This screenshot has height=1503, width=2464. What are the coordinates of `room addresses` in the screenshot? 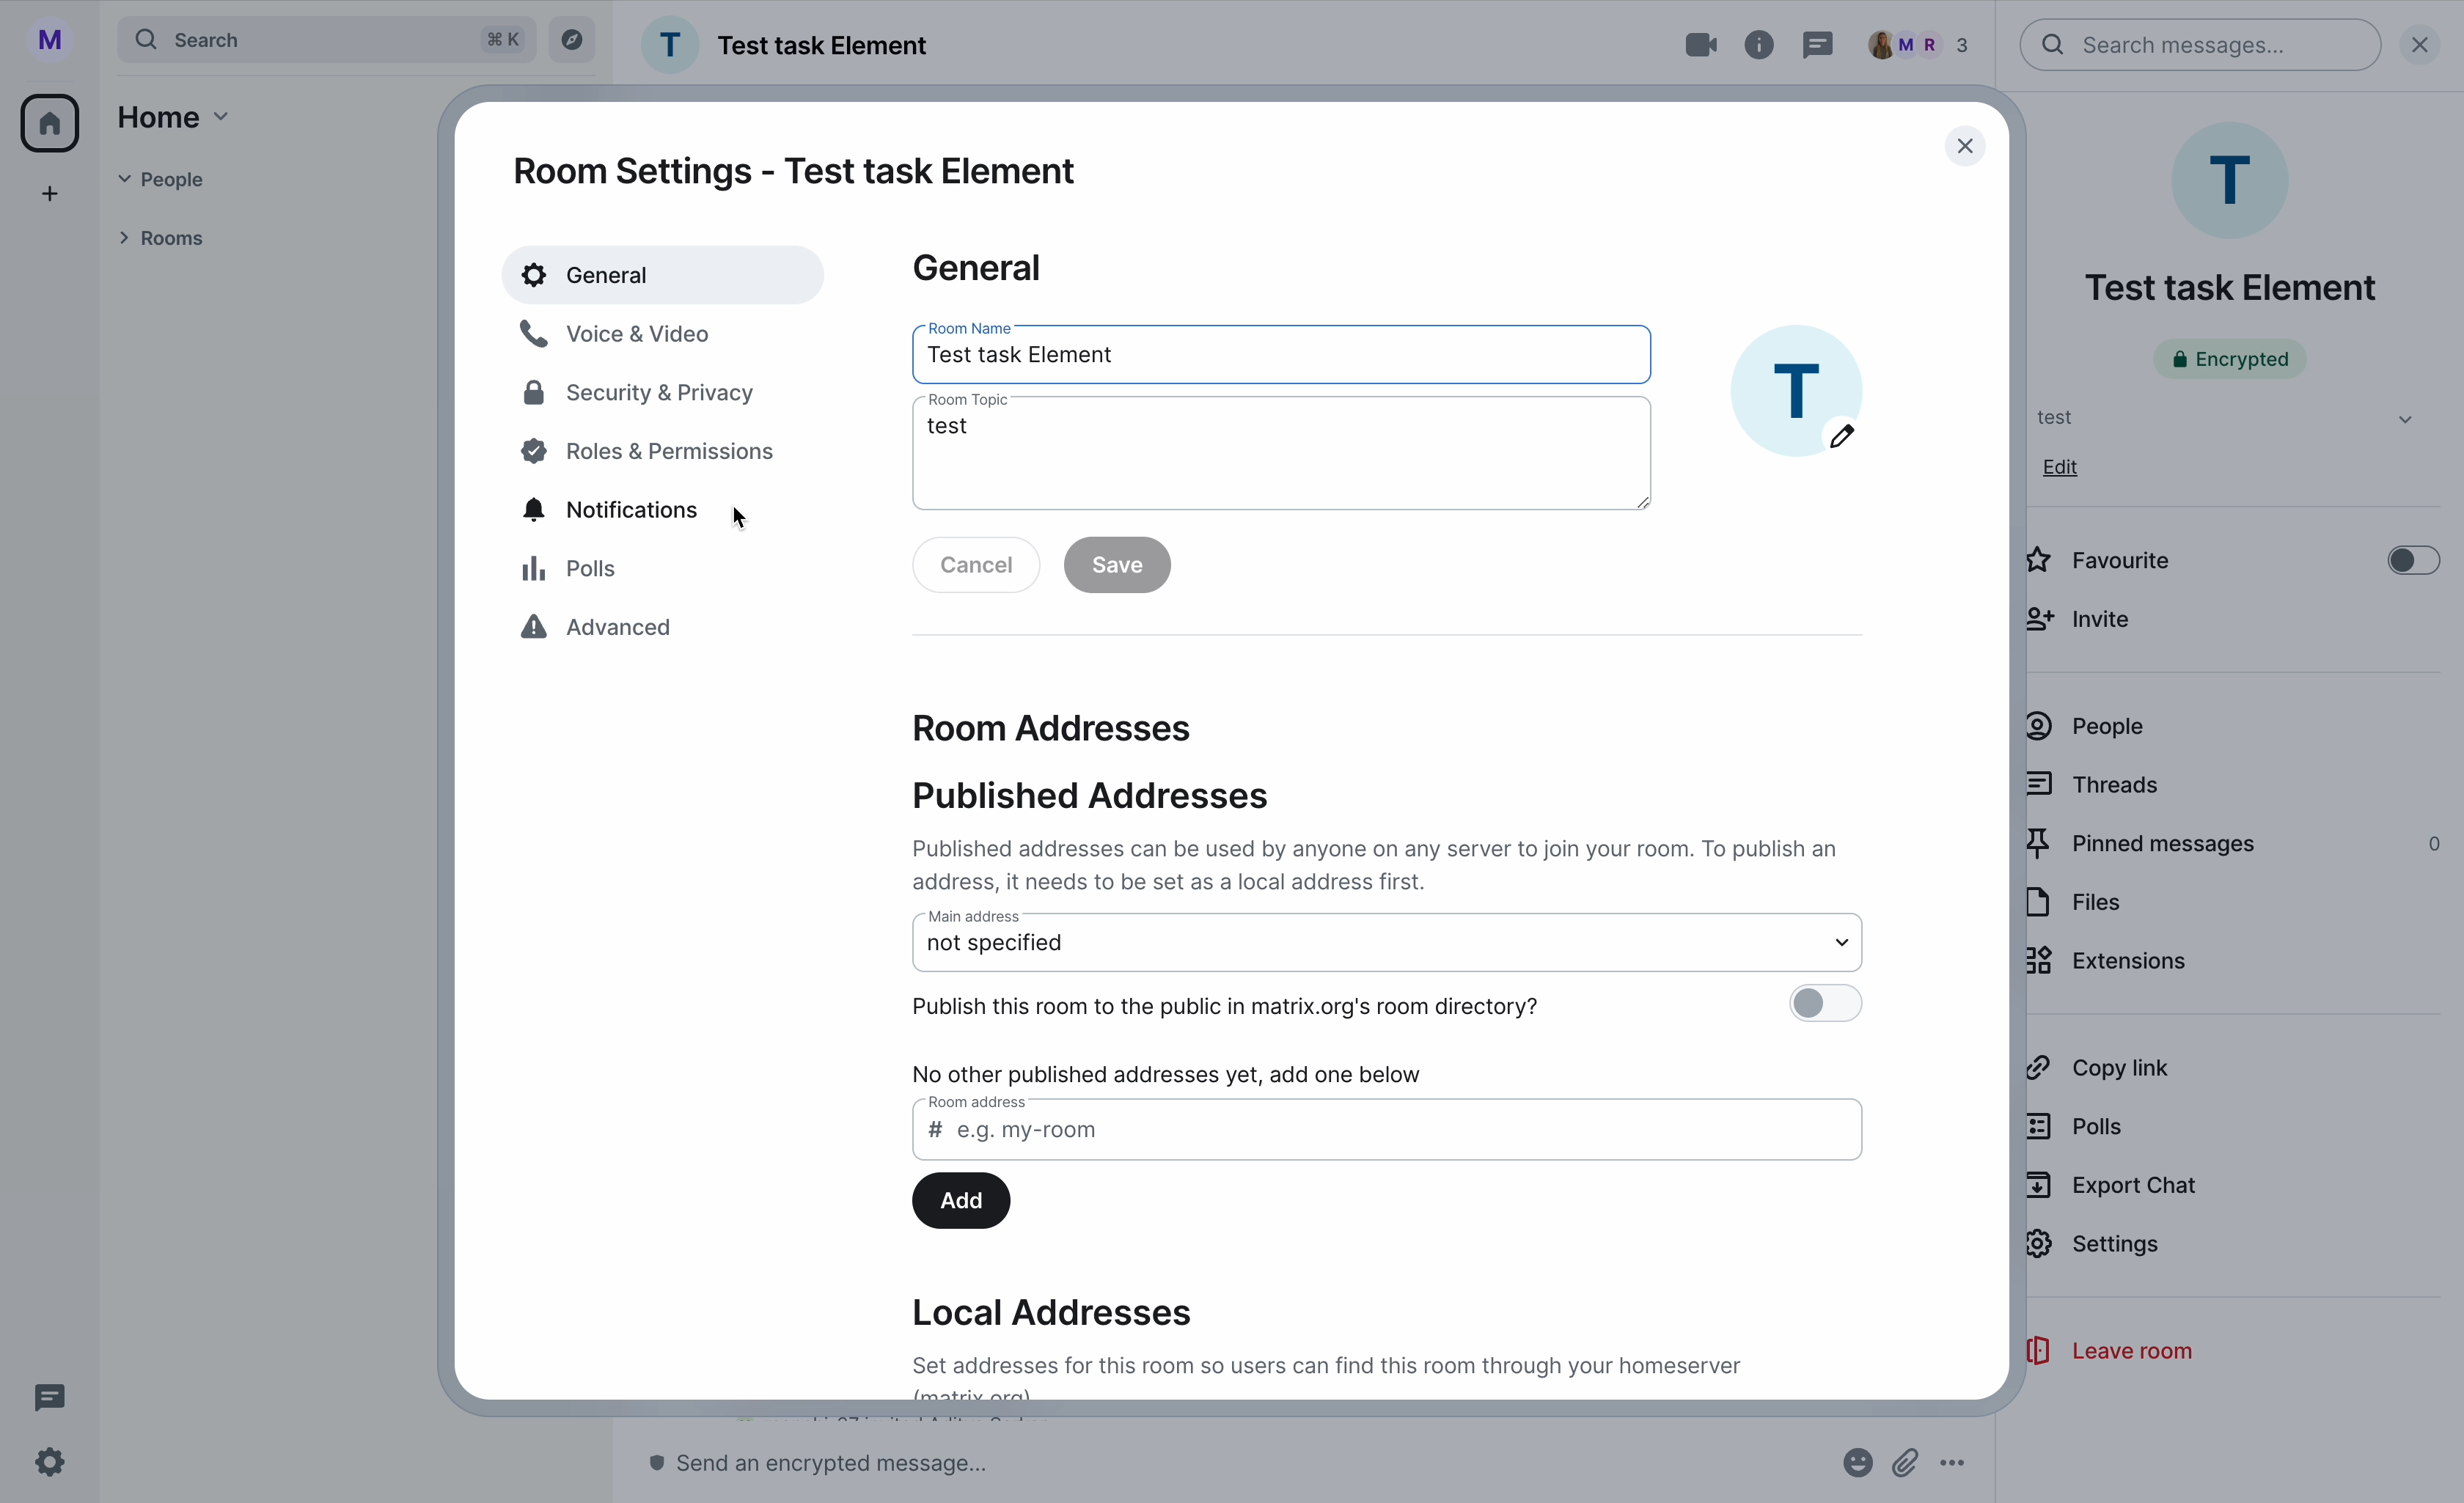 It's located at (1056, 732).